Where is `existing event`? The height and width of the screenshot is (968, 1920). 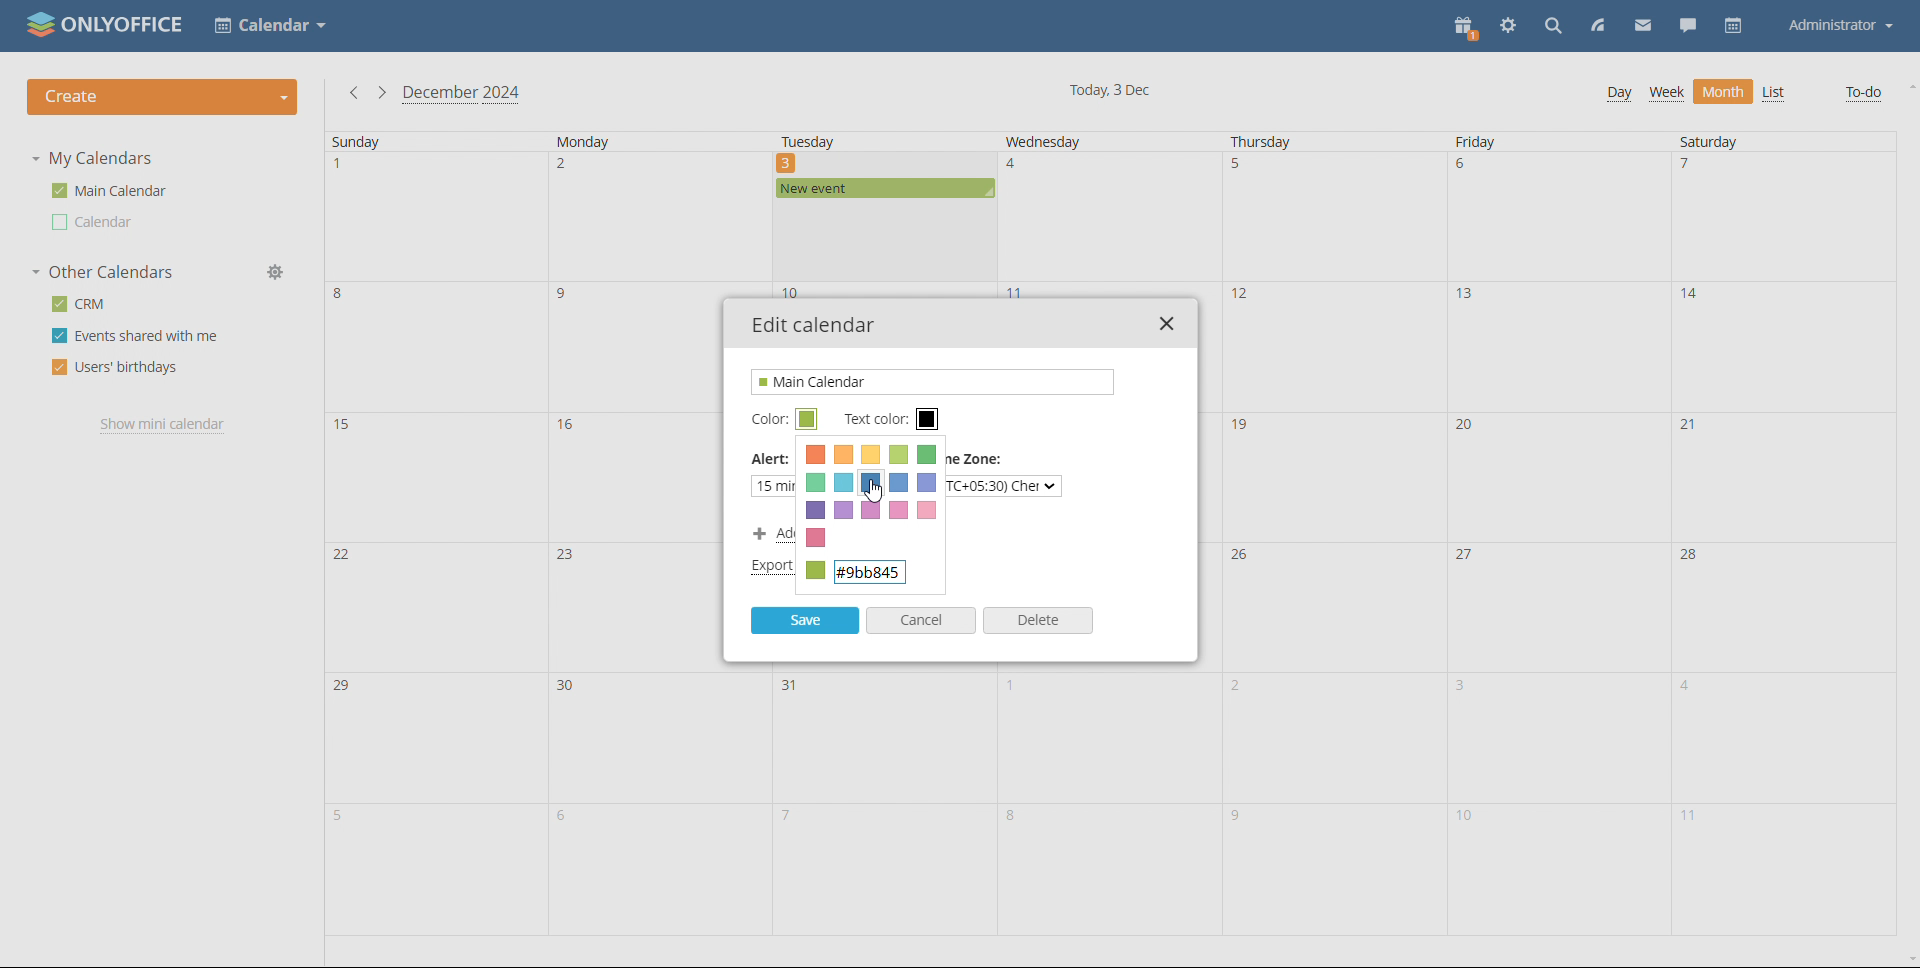
existing event is located at coordinates (885, 189).